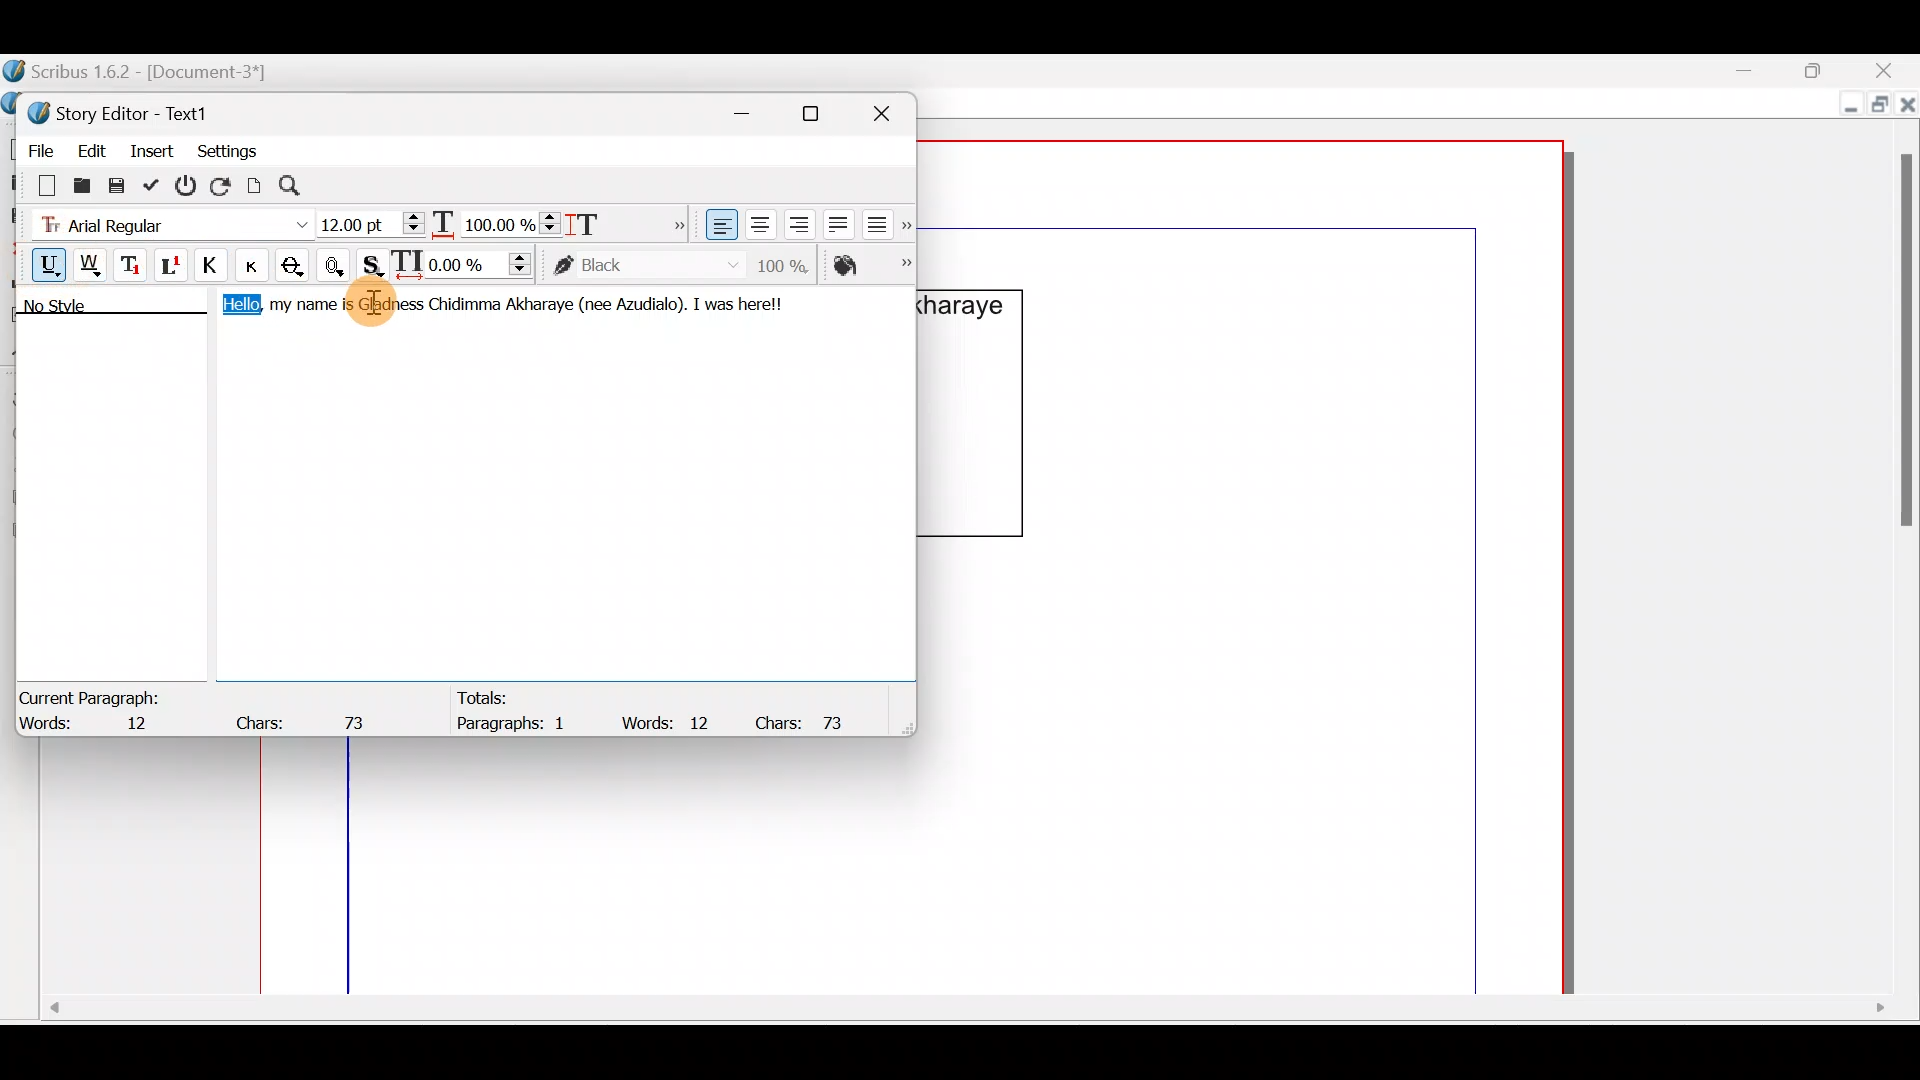 Image resolution: width=1920 pixels, height=1080 pixels. What do you see at coordinates (39, 262) in the screenshot?
I see `Underline` at bounding box center [39, 262].